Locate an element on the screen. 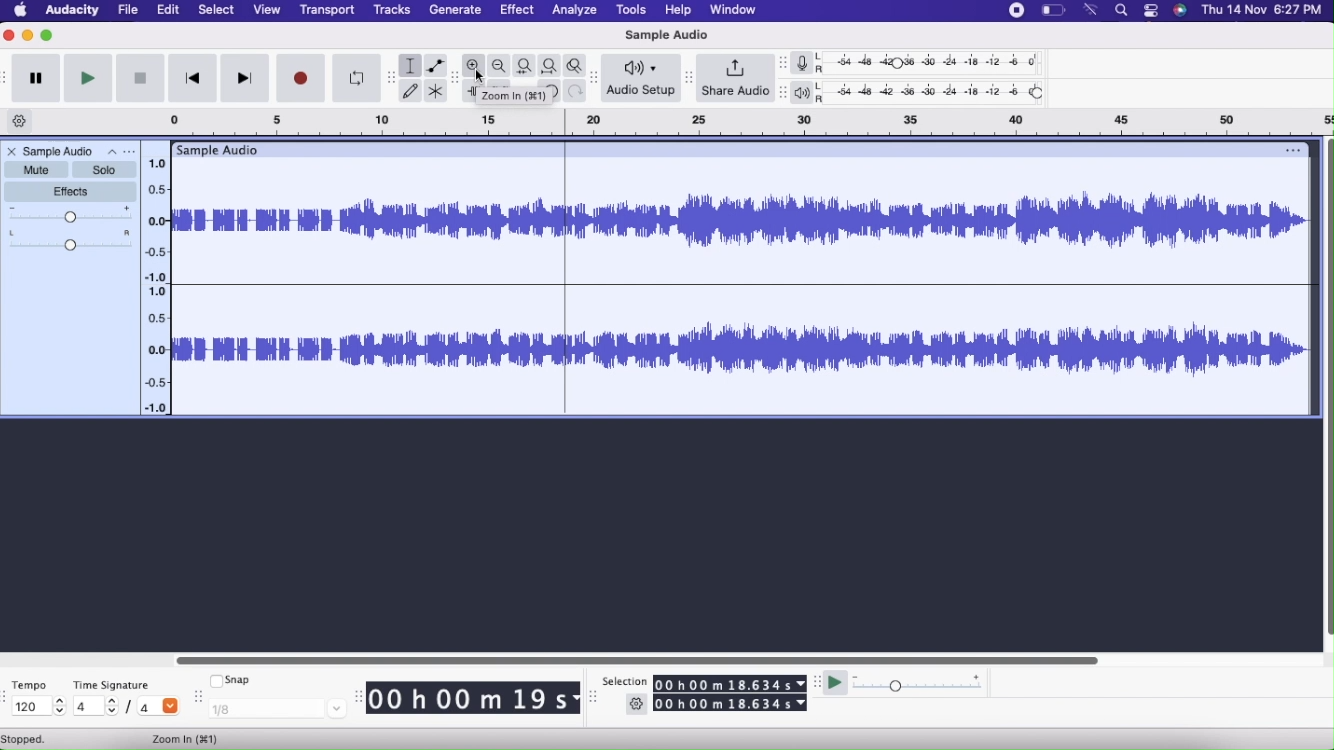  Playback speed is located at coordinates (924, 684).